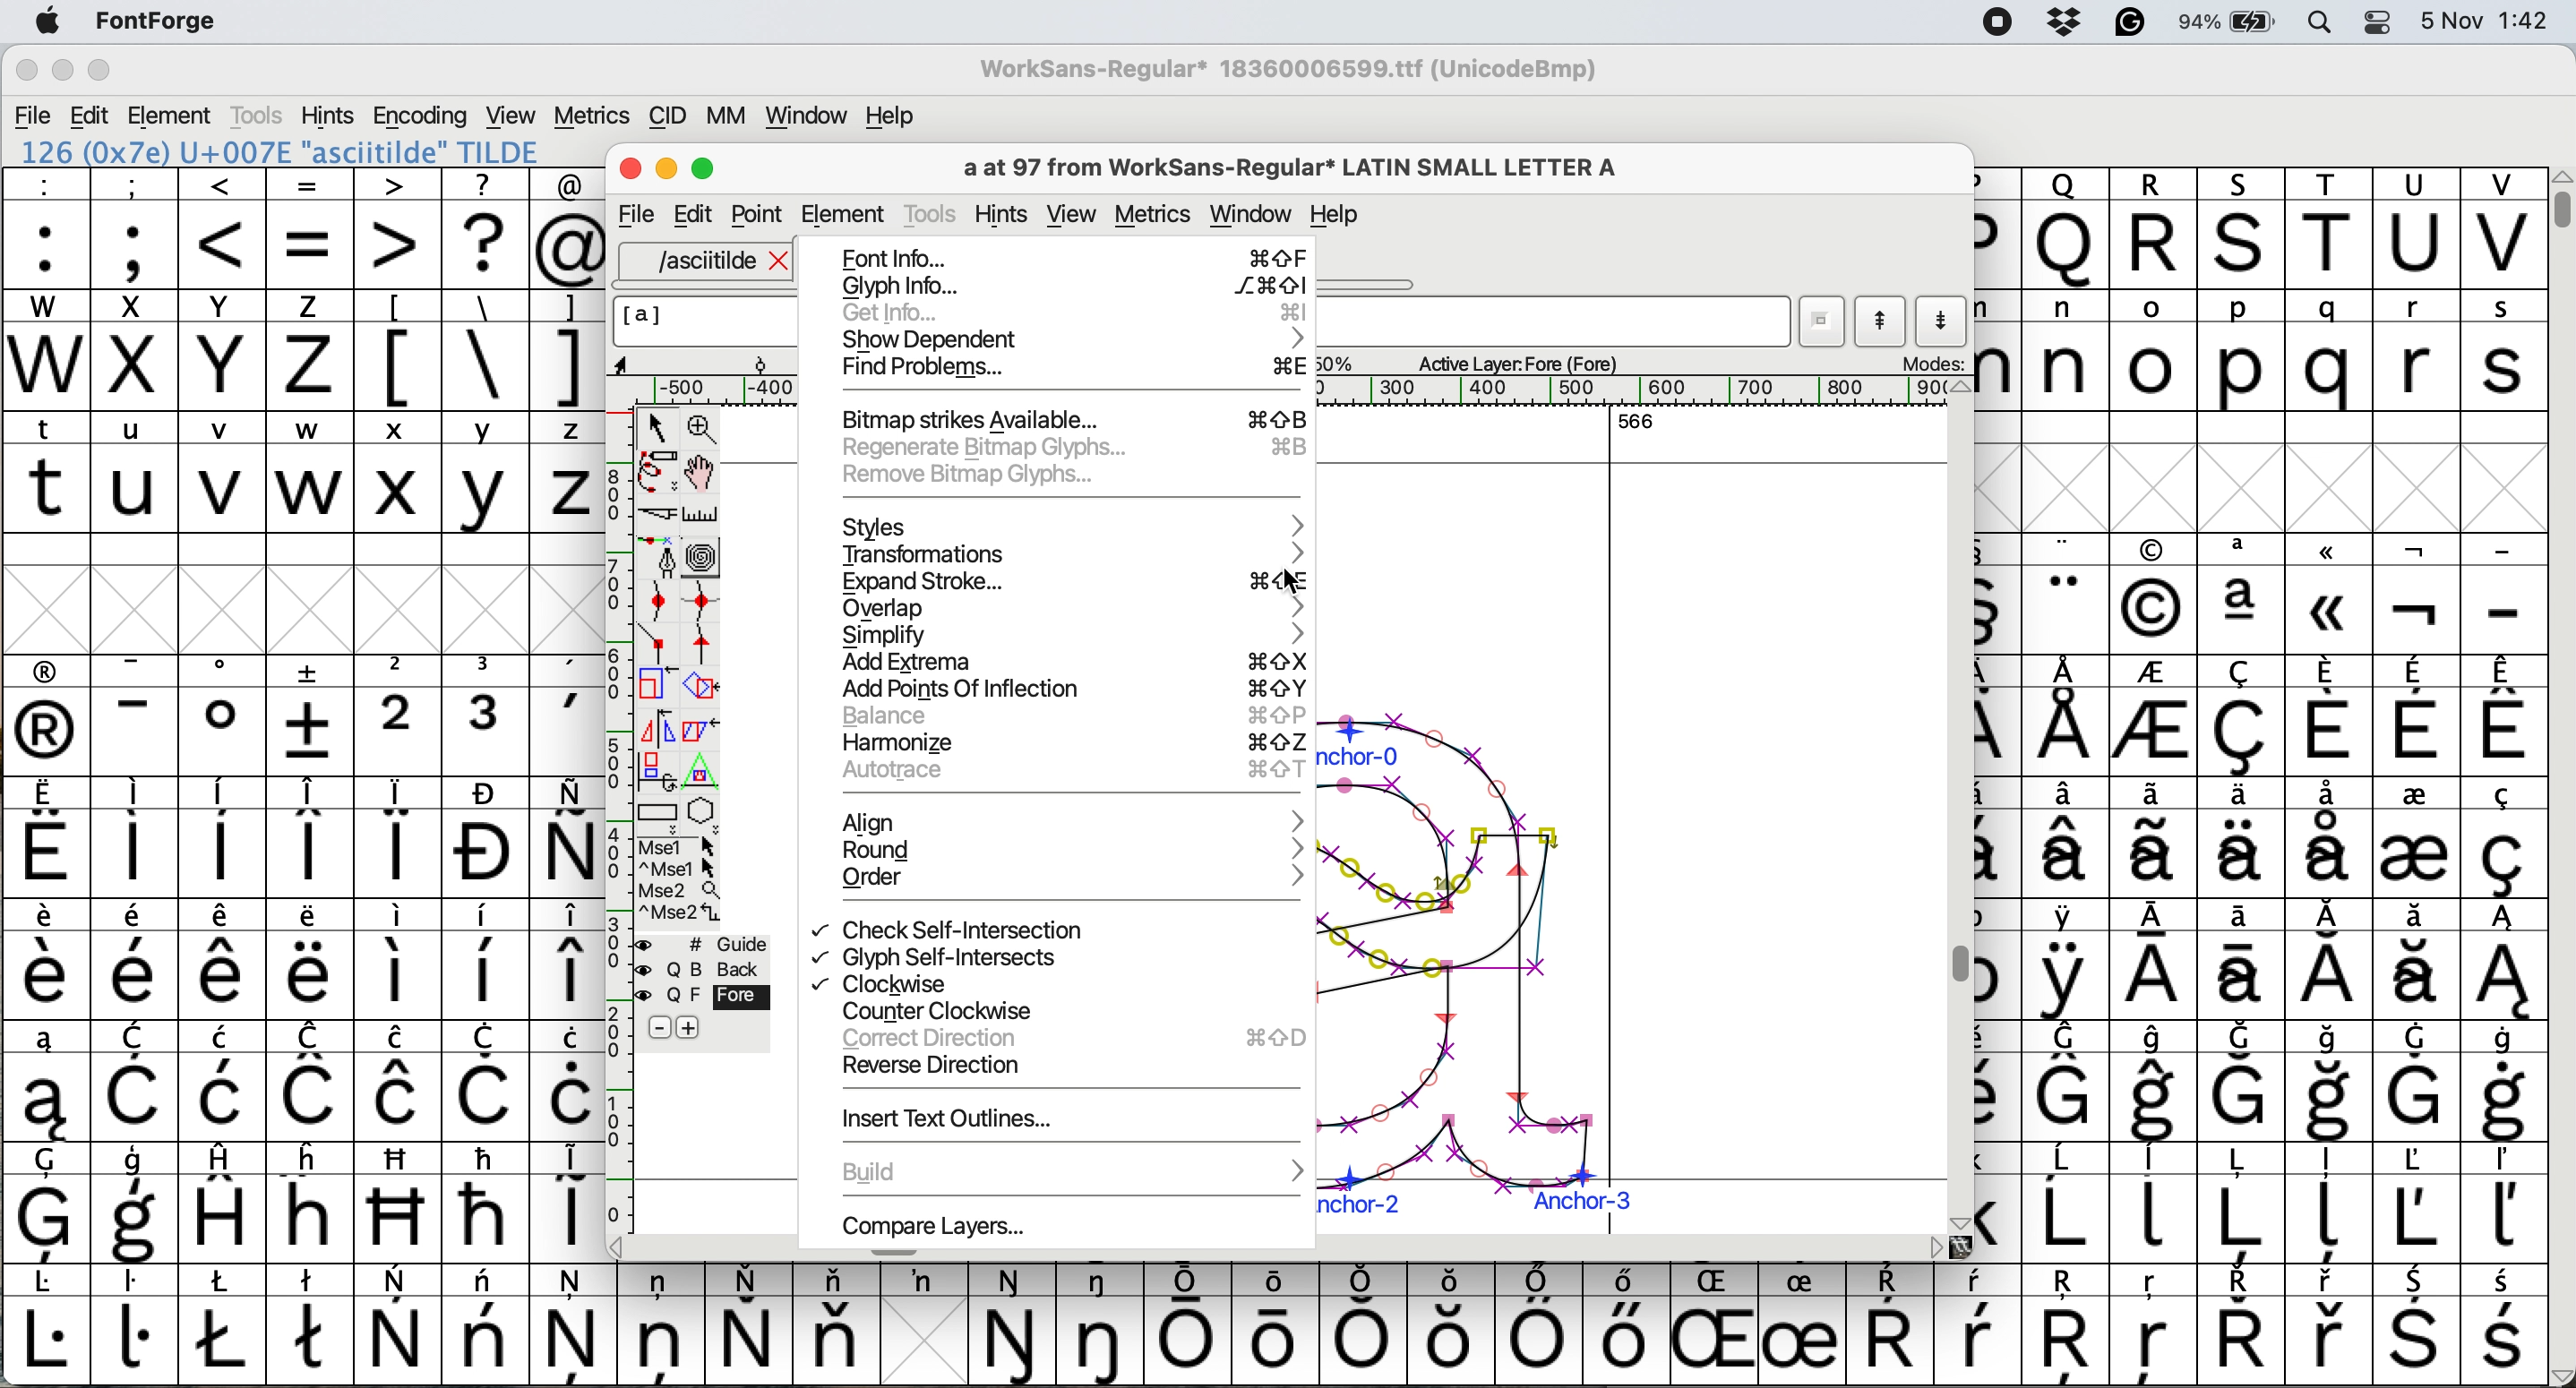 The image size is (2576, 1388). Describe the element at coordinates (255, 115) in the screenshot. I see `tools` at that location.